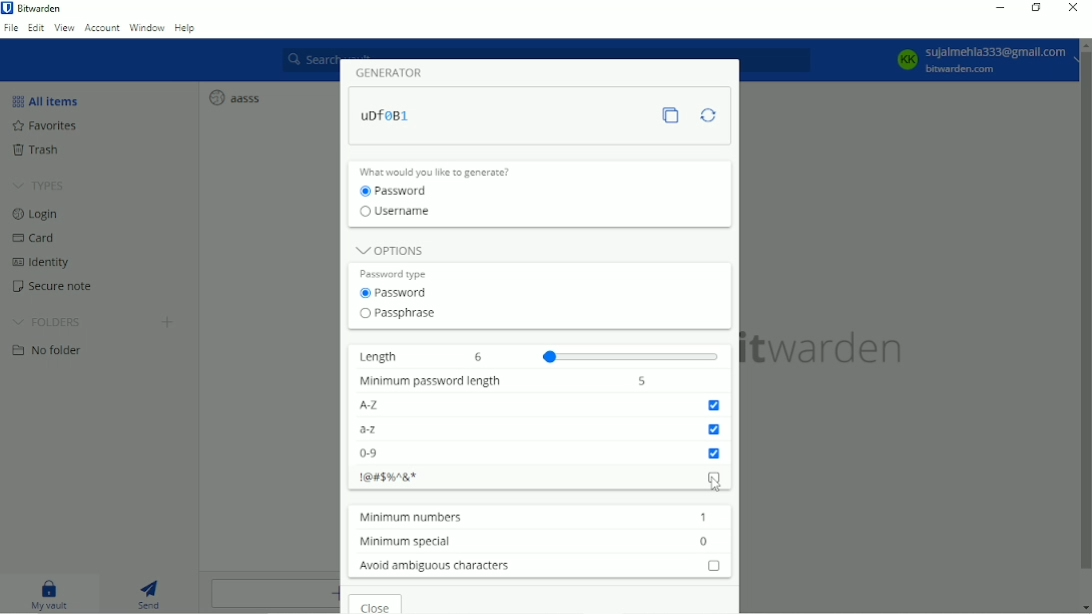  Describe the element at coordinates (650, 381) in the screenshot. I see `input password length` at that location.